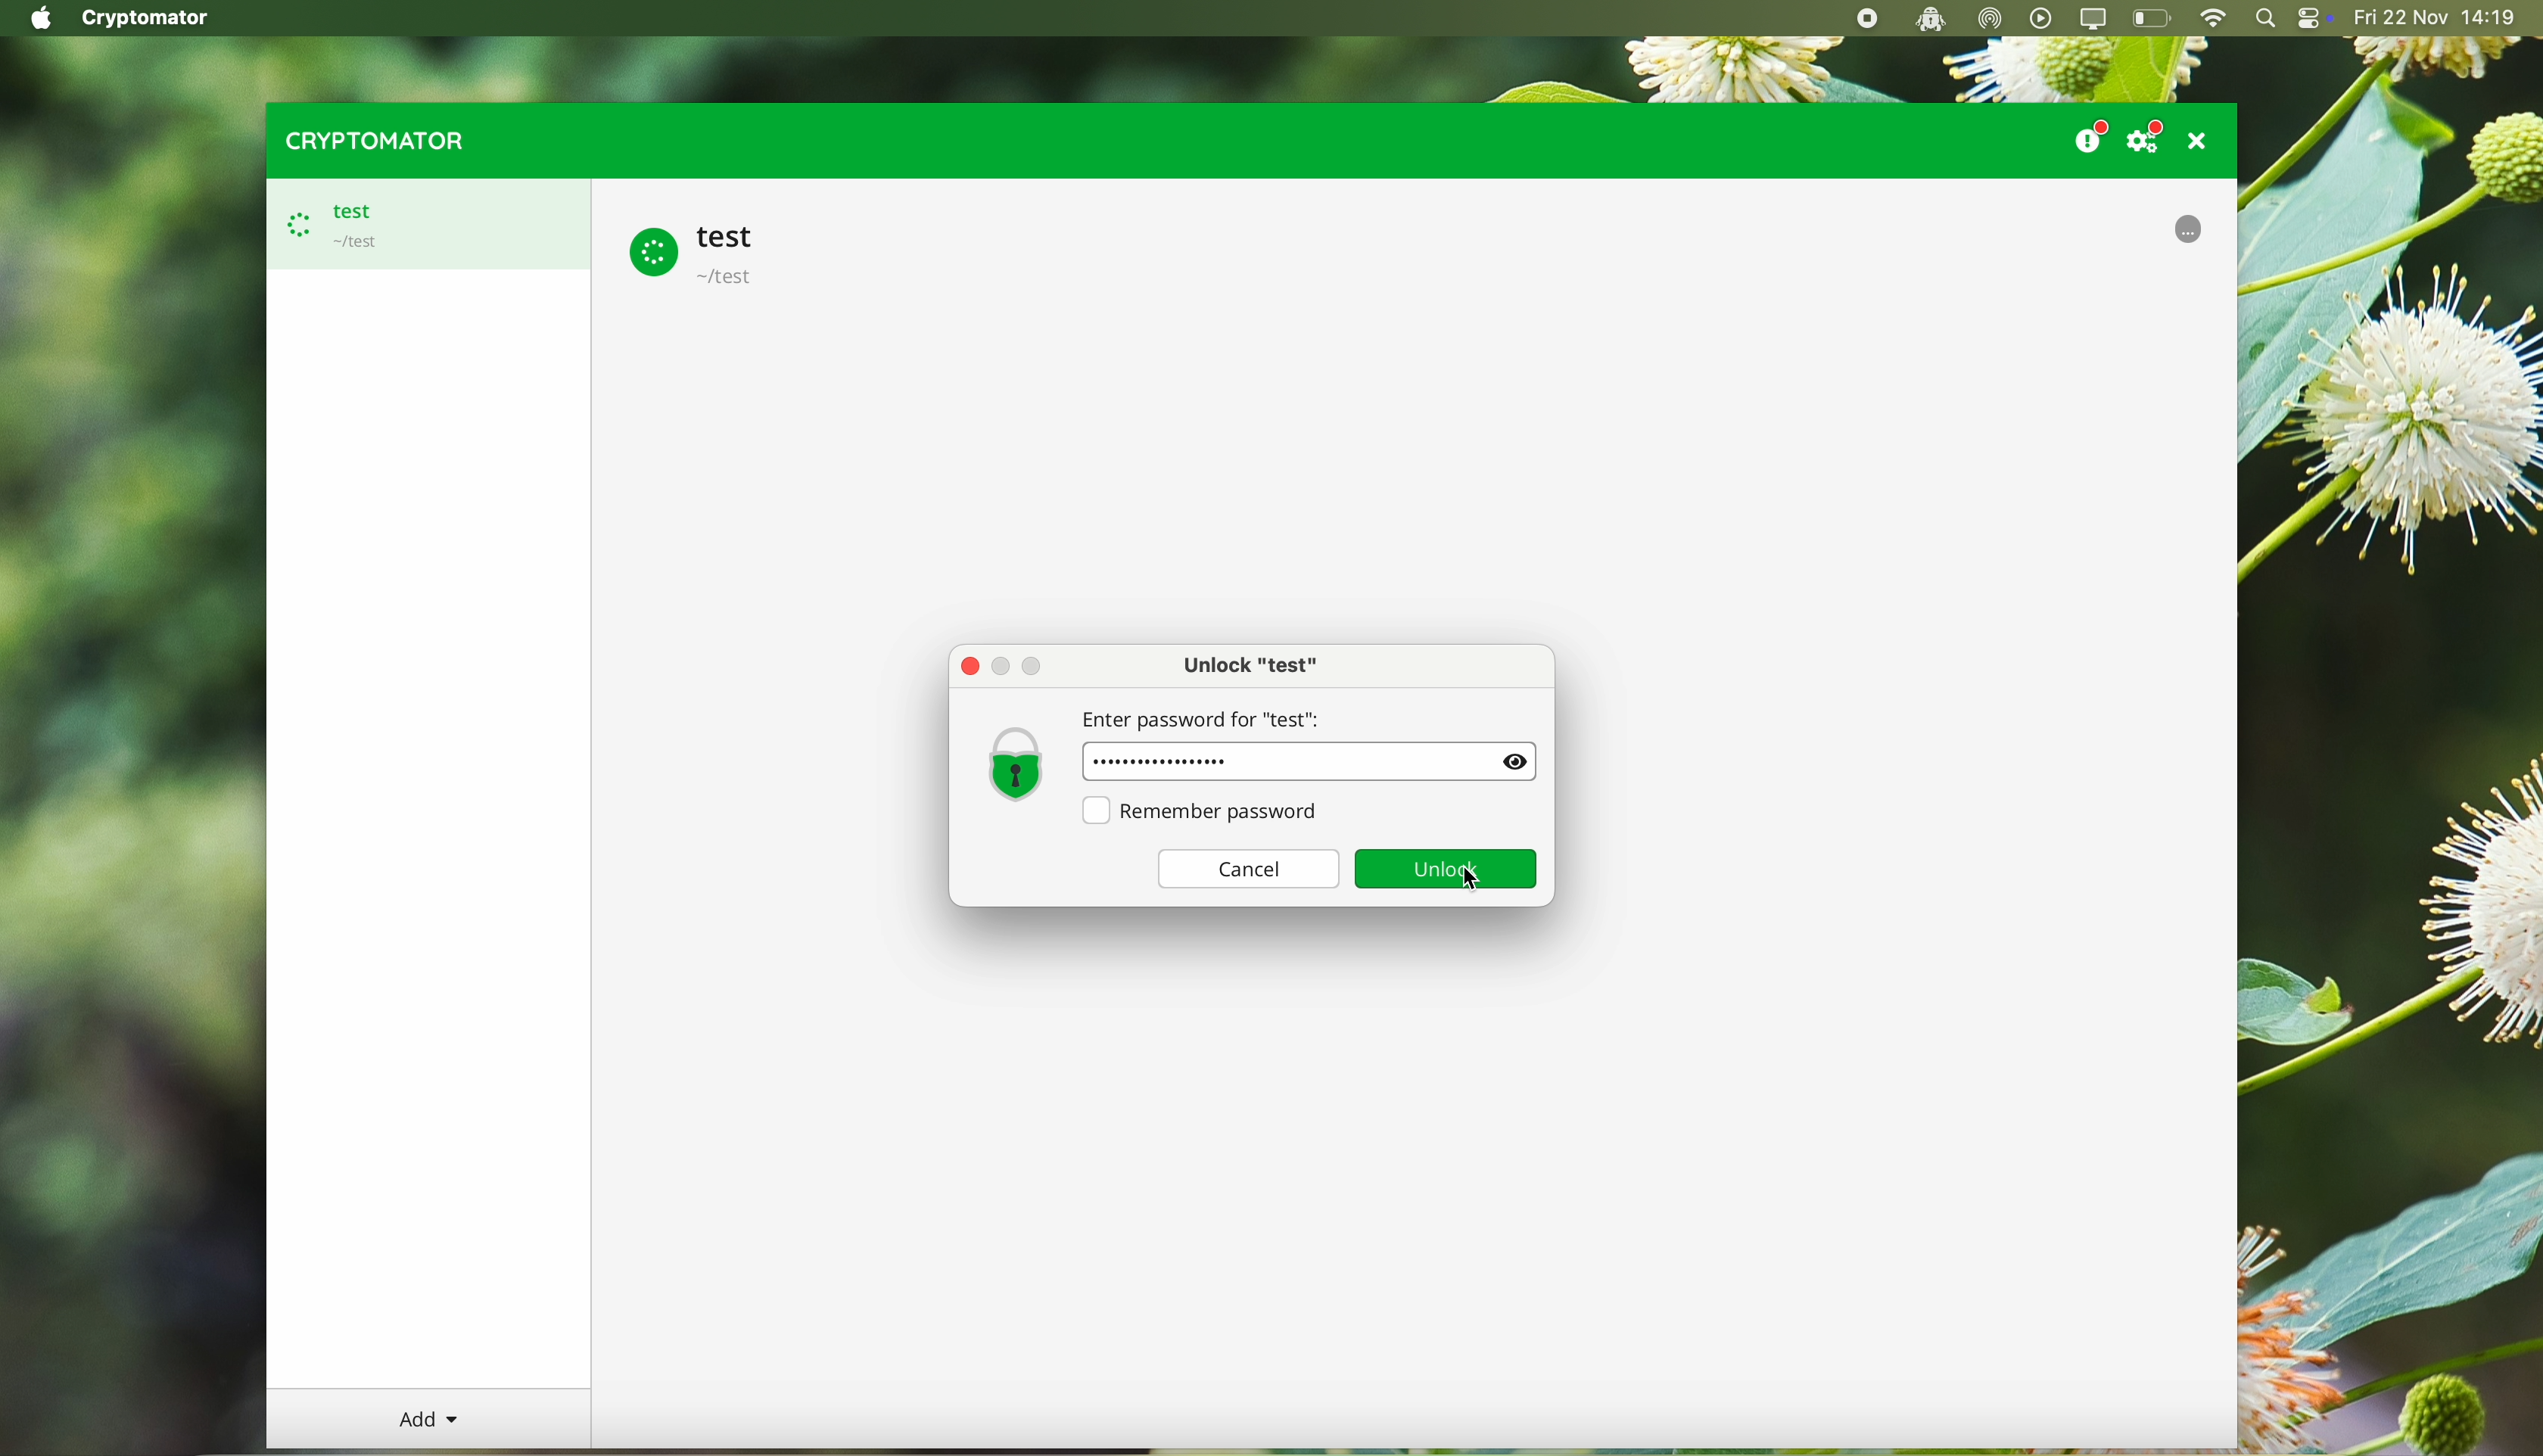 The width and height of the screenshot is (2543, 1456). I want to click on battery, so click(2153, 20).